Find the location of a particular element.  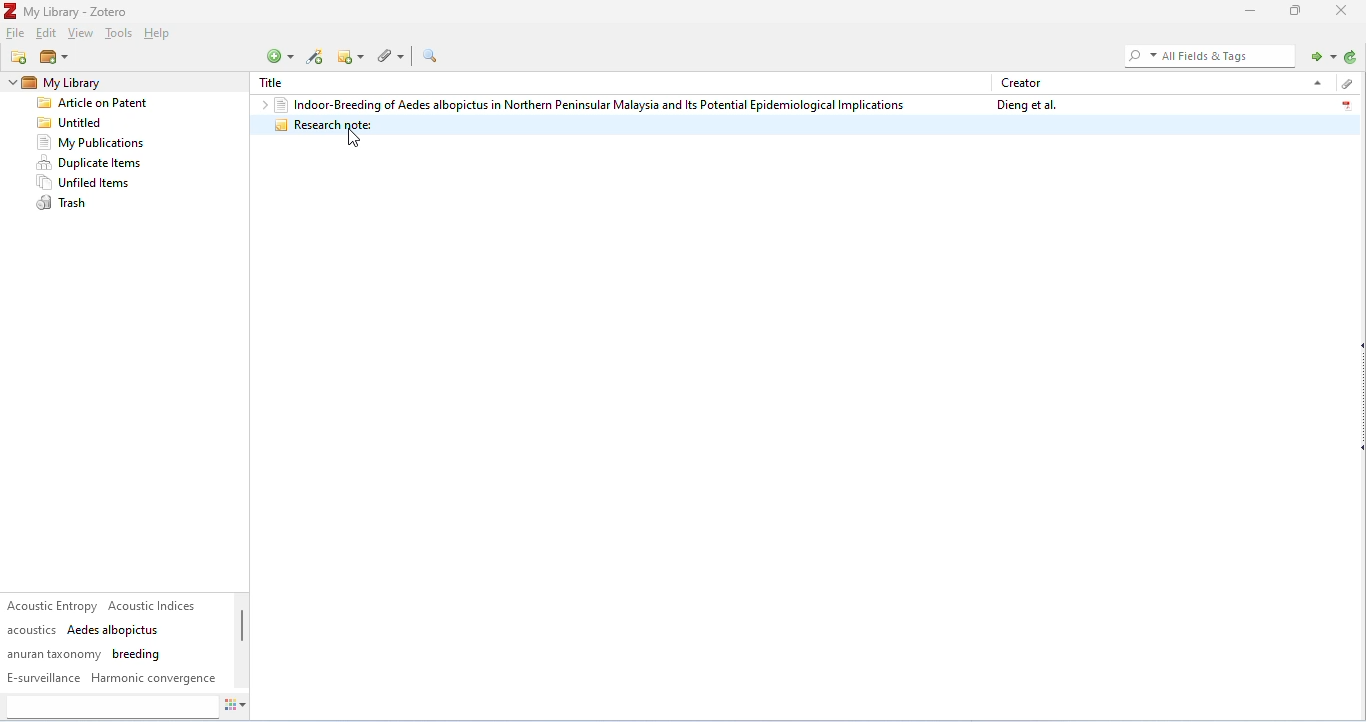

my library is located at coordinates (94, 83).